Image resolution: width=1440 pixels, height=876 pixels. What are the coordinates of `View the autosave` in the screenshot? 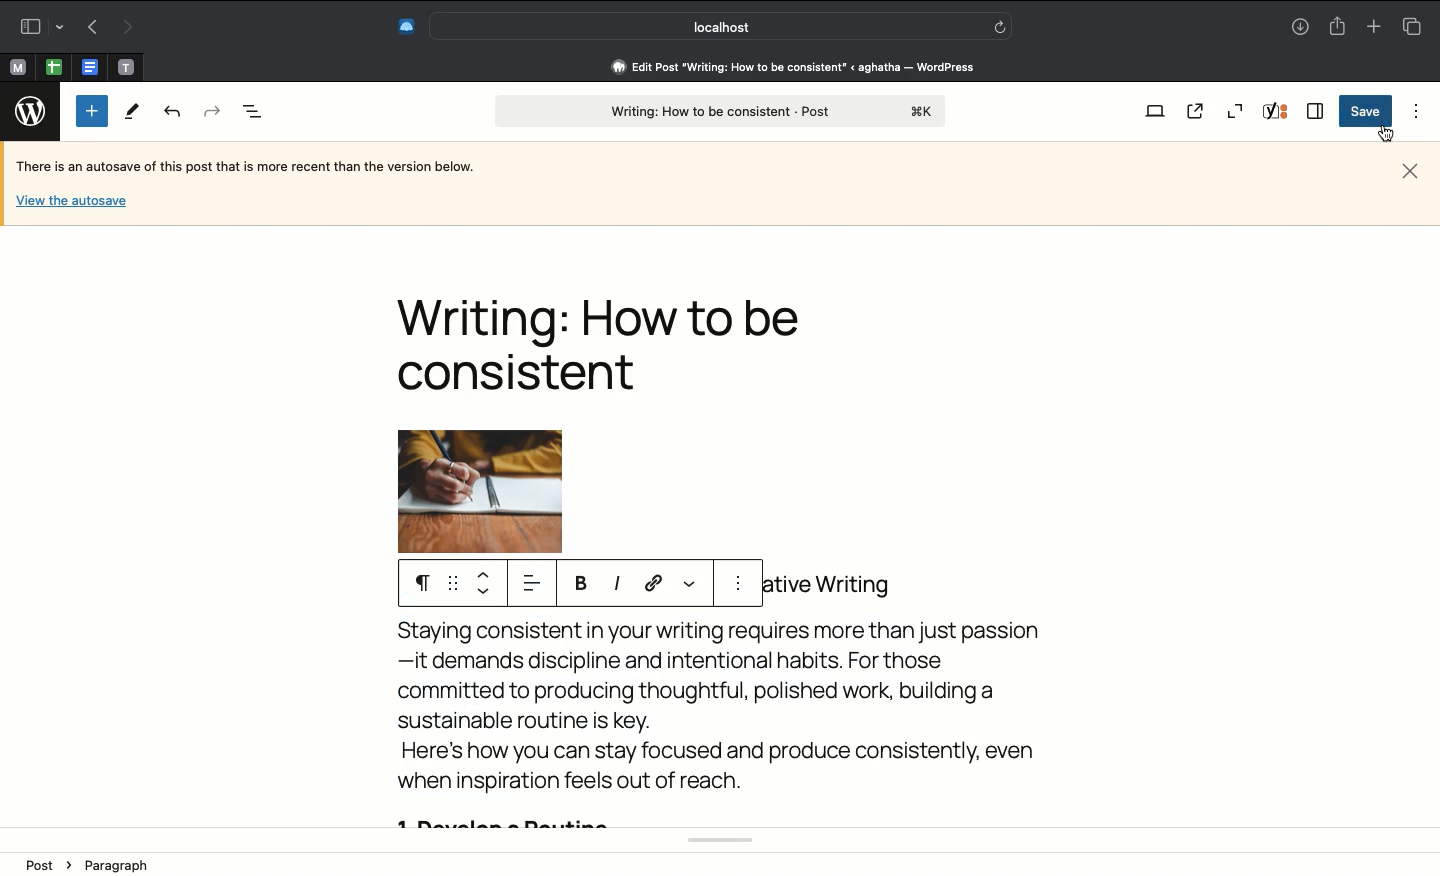 It's located at (71, 199).